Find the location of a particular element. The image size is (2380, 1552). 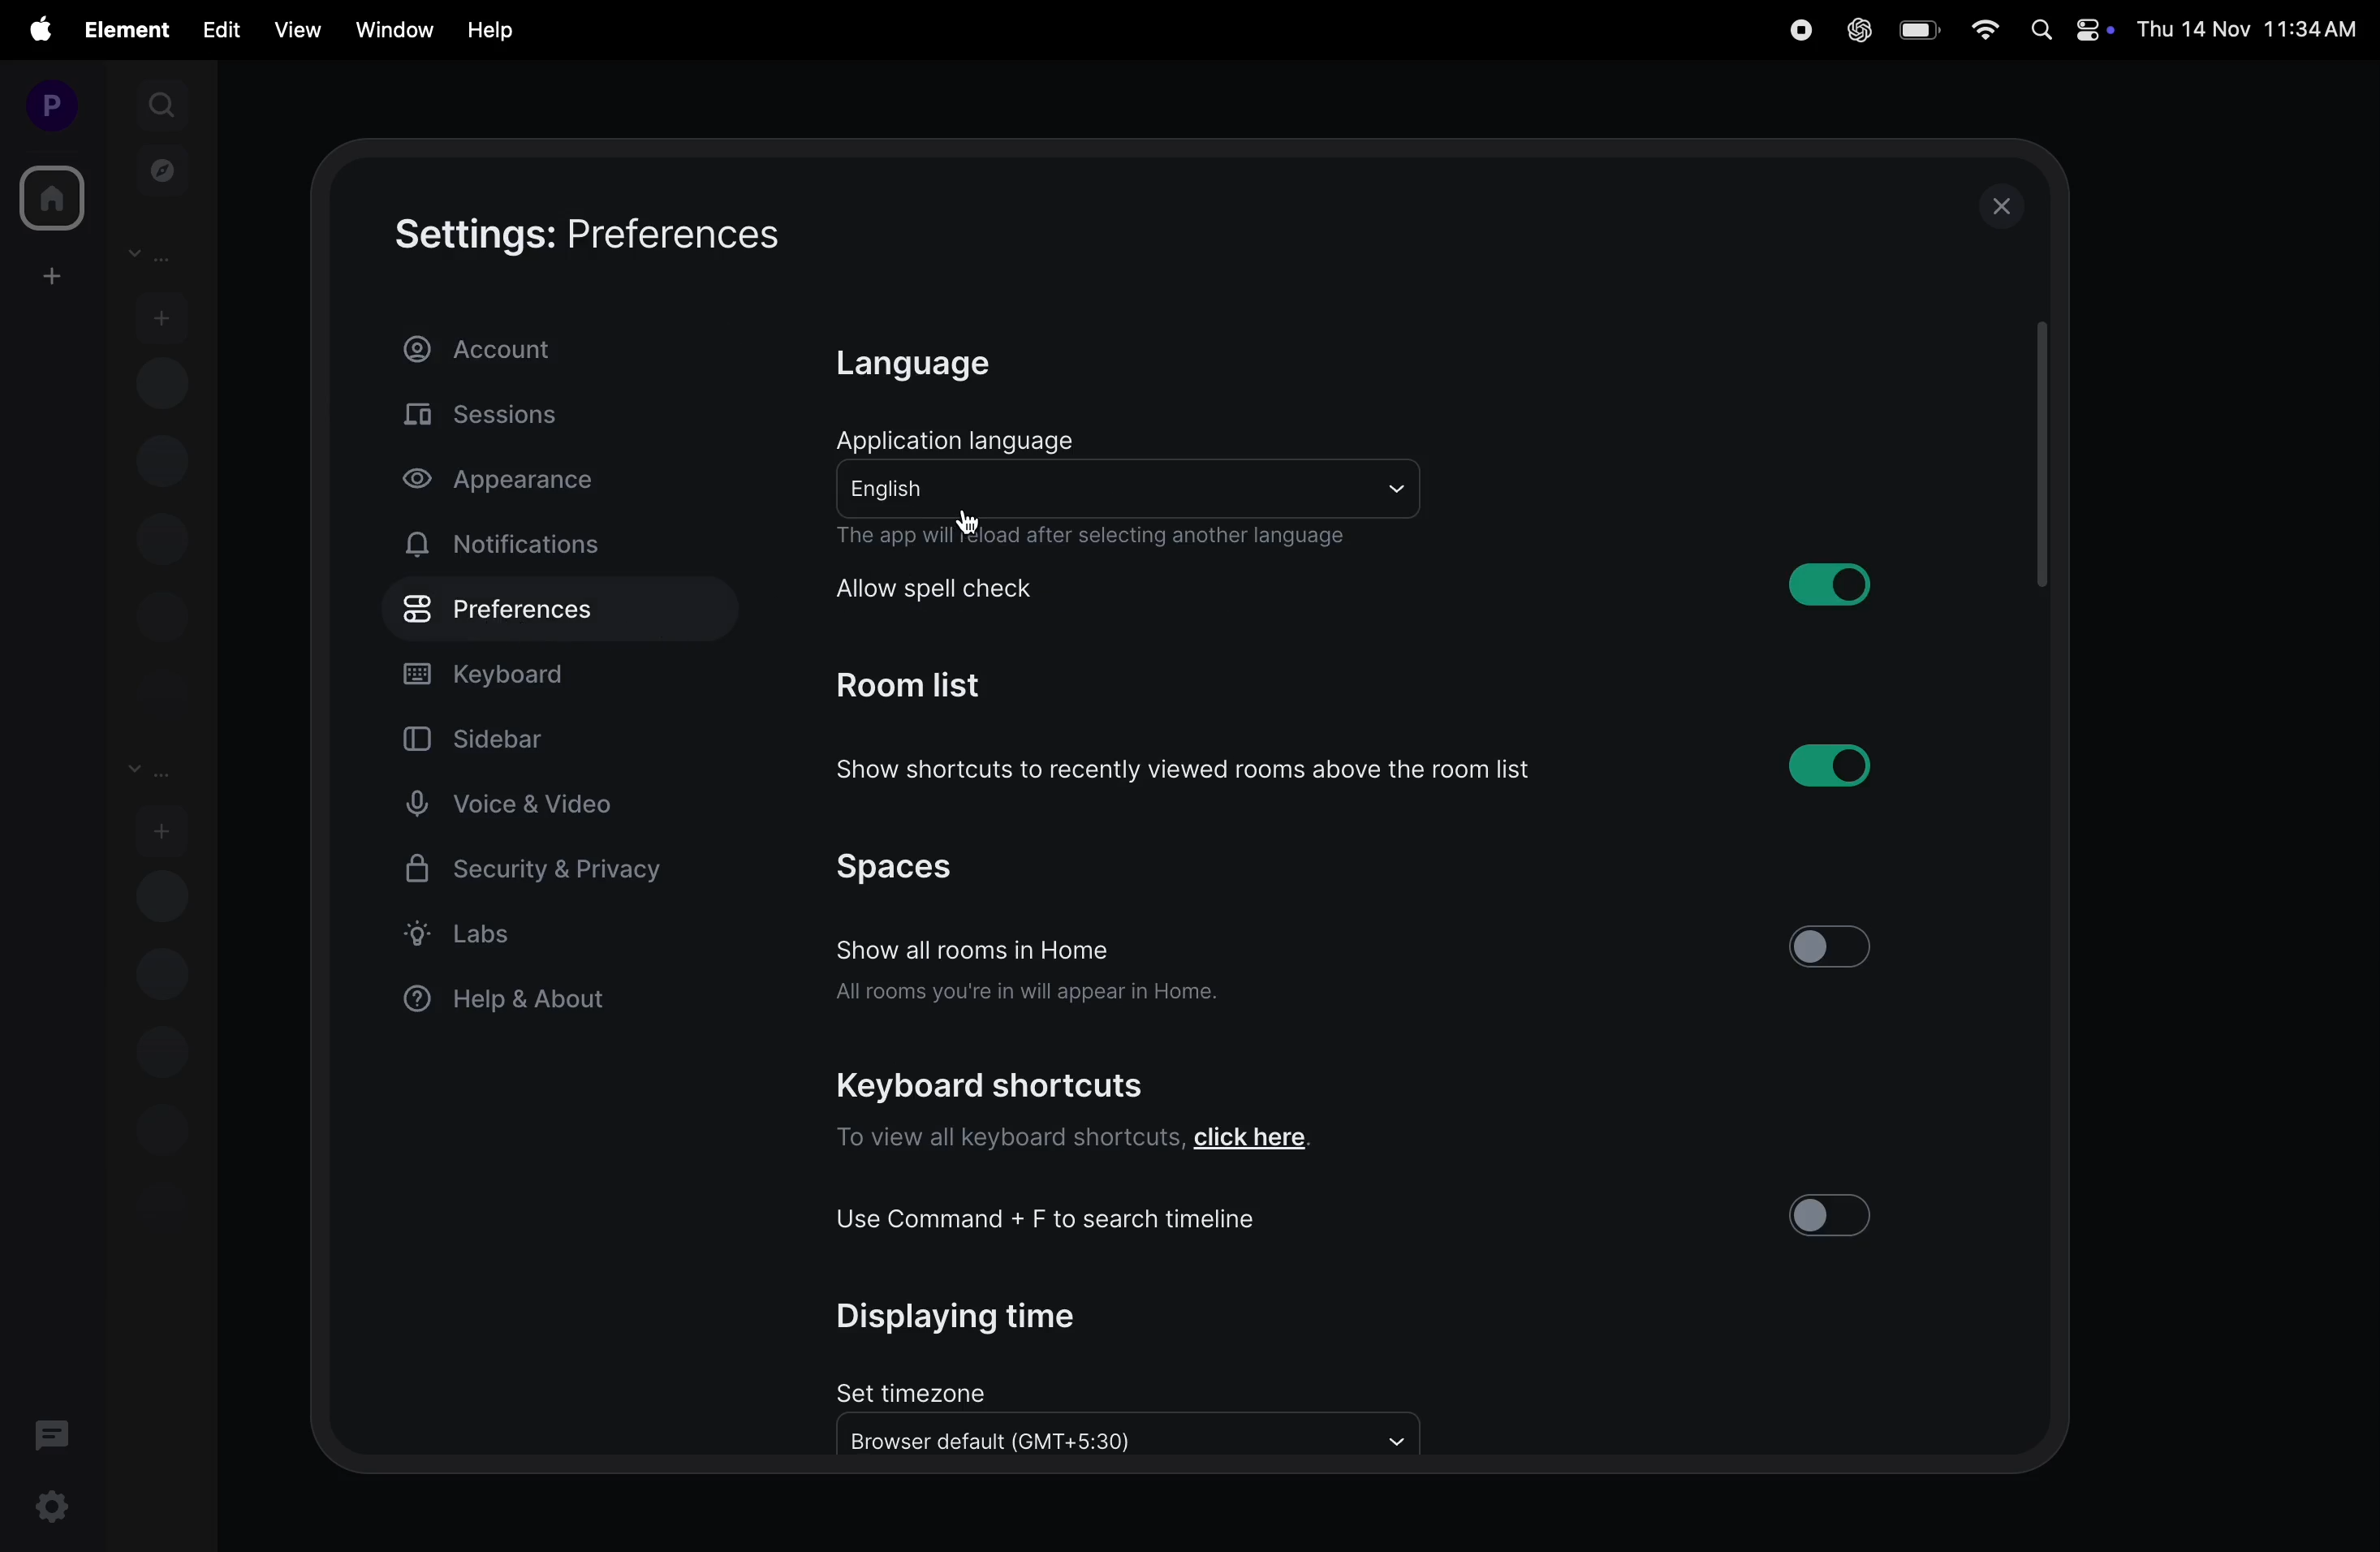

add is located at coordinates (163, 830).